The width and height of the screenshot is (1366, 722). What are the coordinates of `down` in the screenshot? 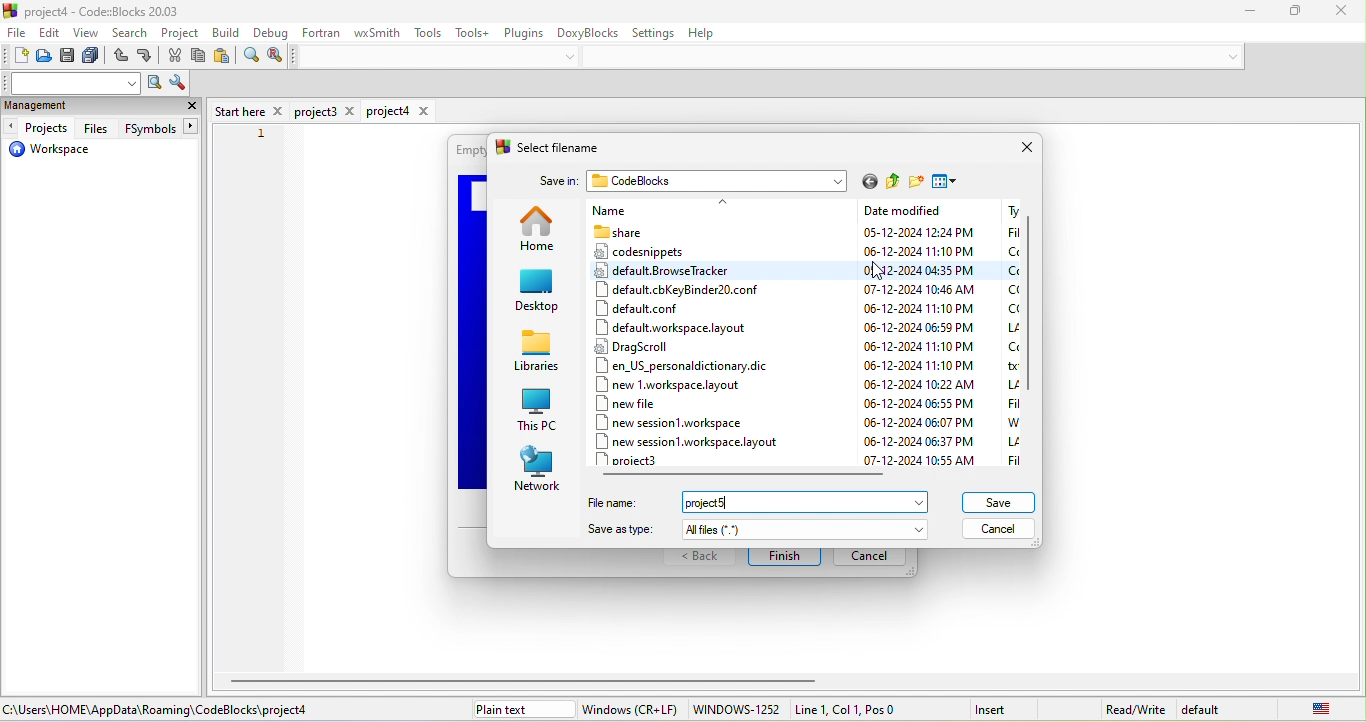 It's located at (574, 56).